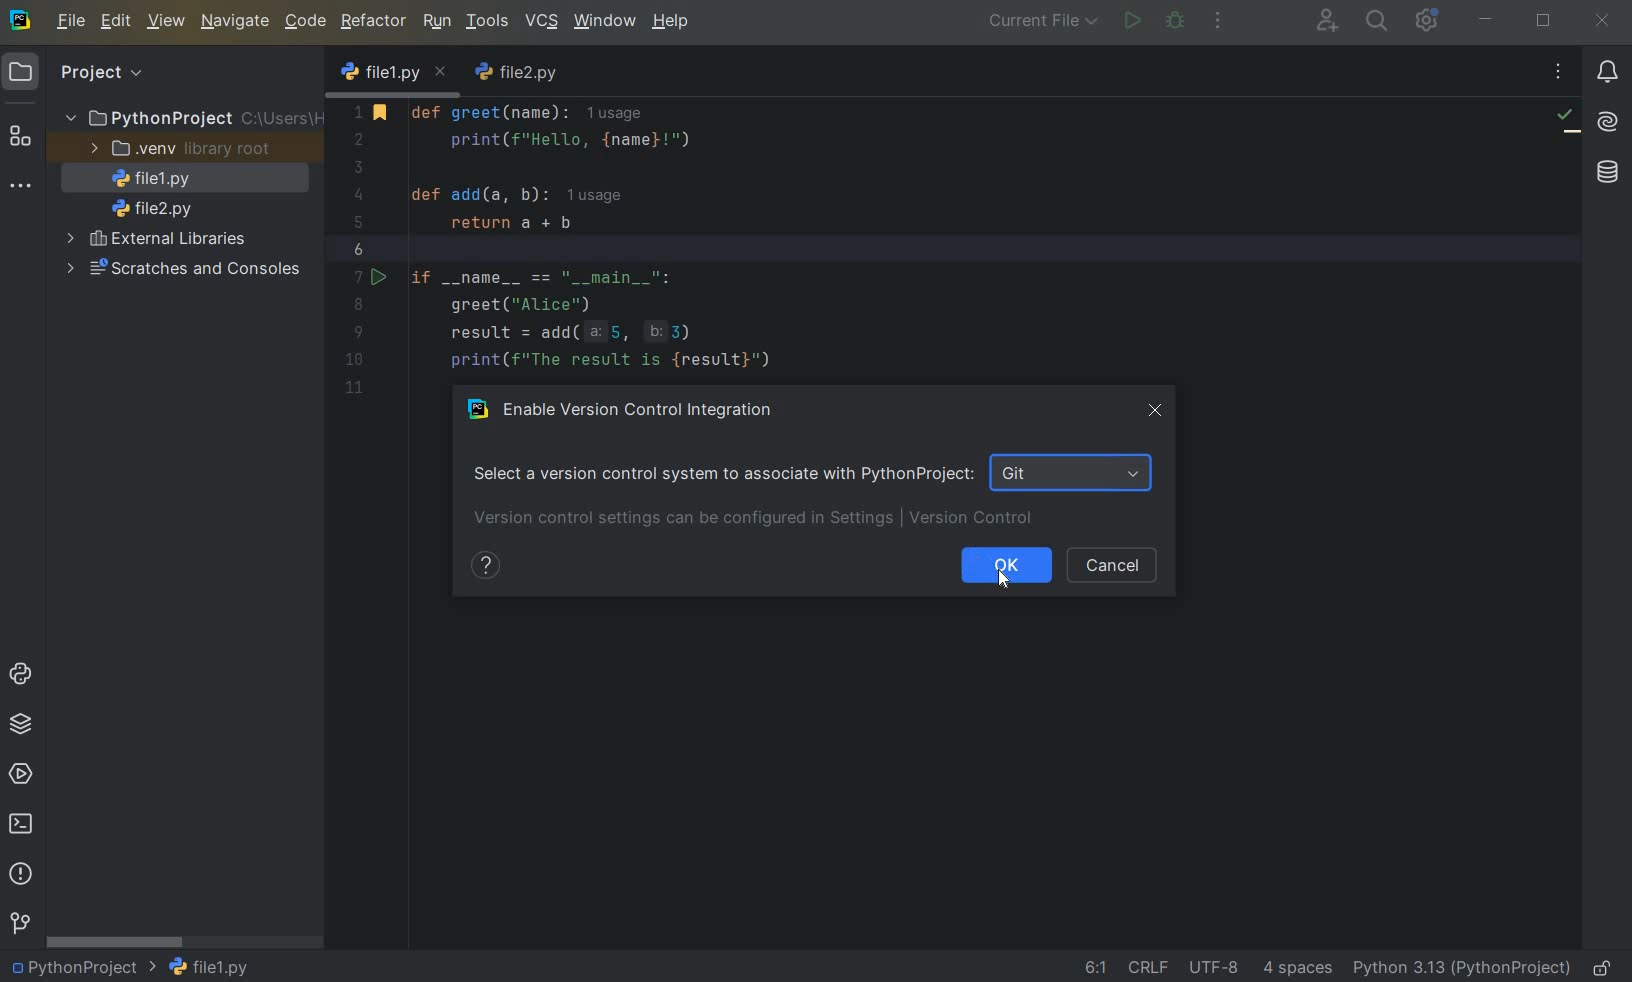 The width and height of the screenshot is (1632, 982). Describe the element at coordinates (21, 874) in the screenshot. I see `problems` at that location.